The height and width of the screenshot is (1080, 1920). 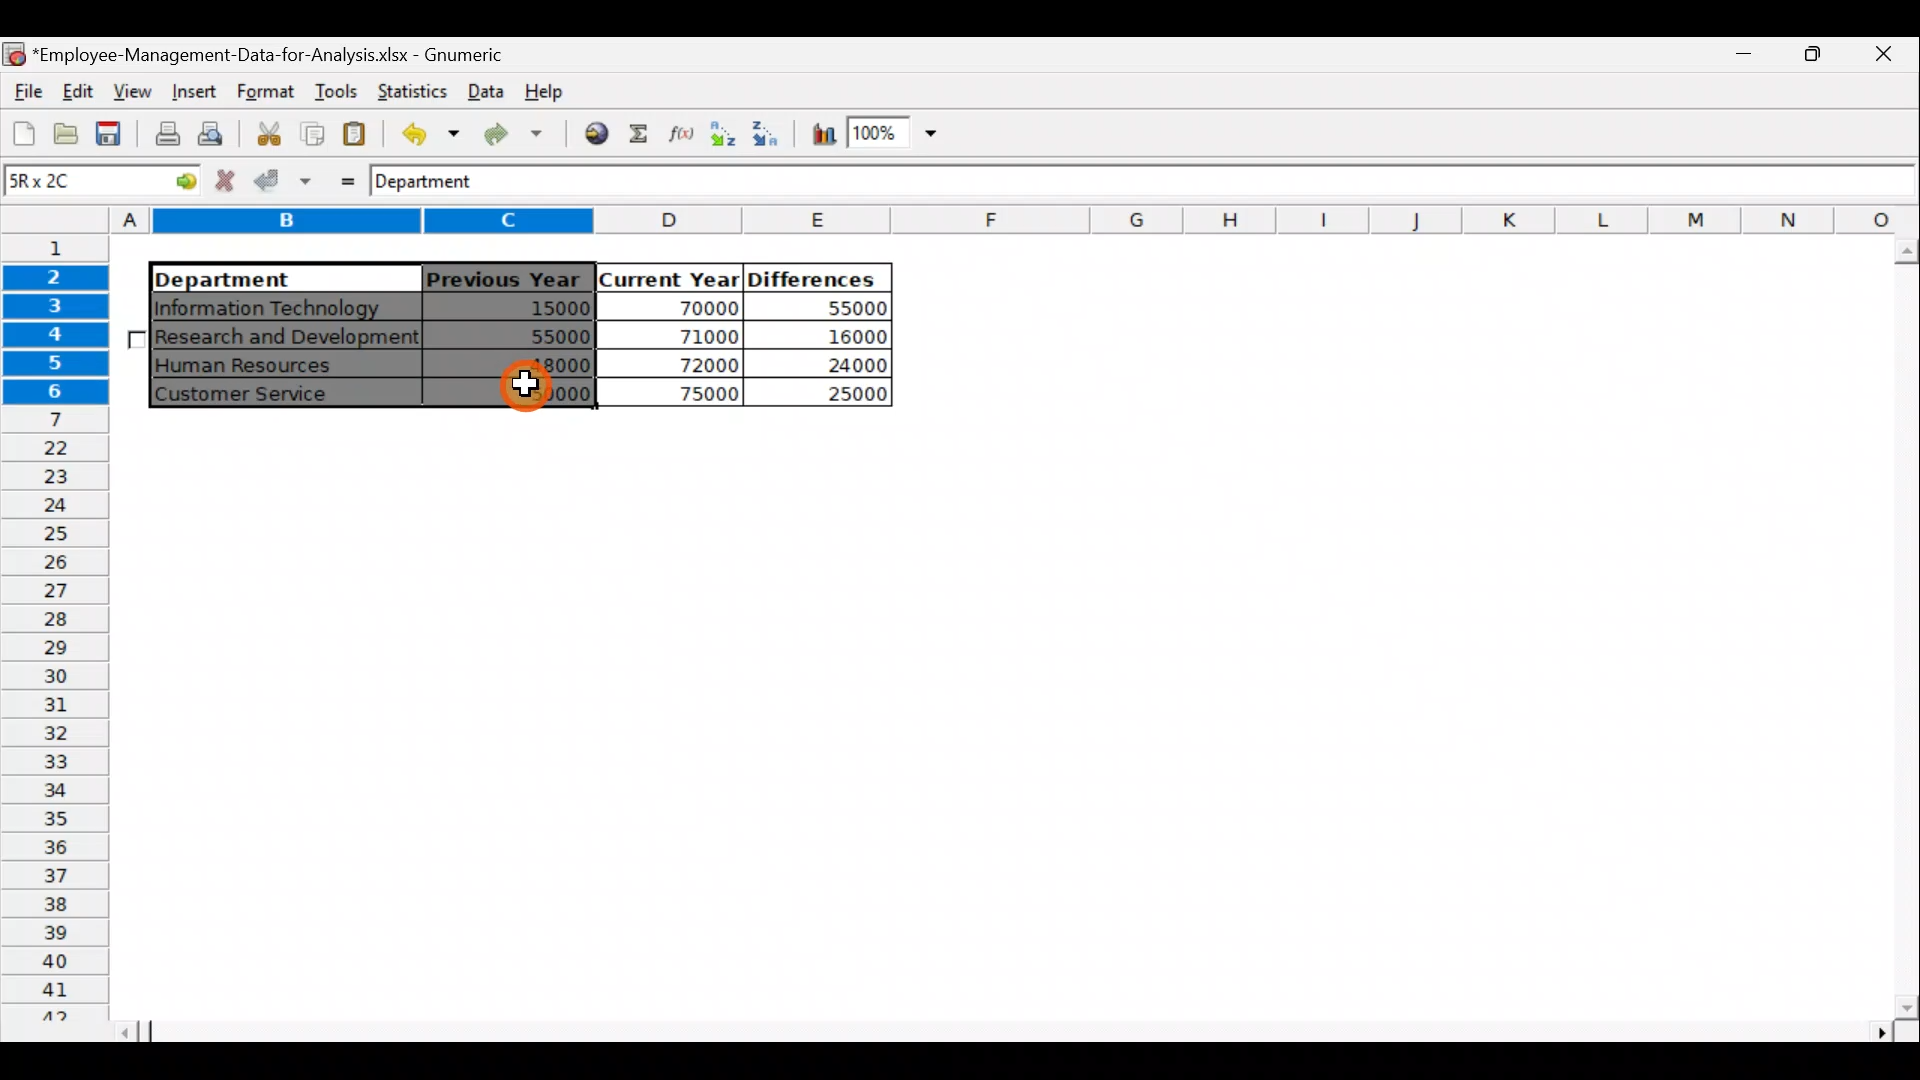 I want to click on Print preview, so click(x=215, y=133).